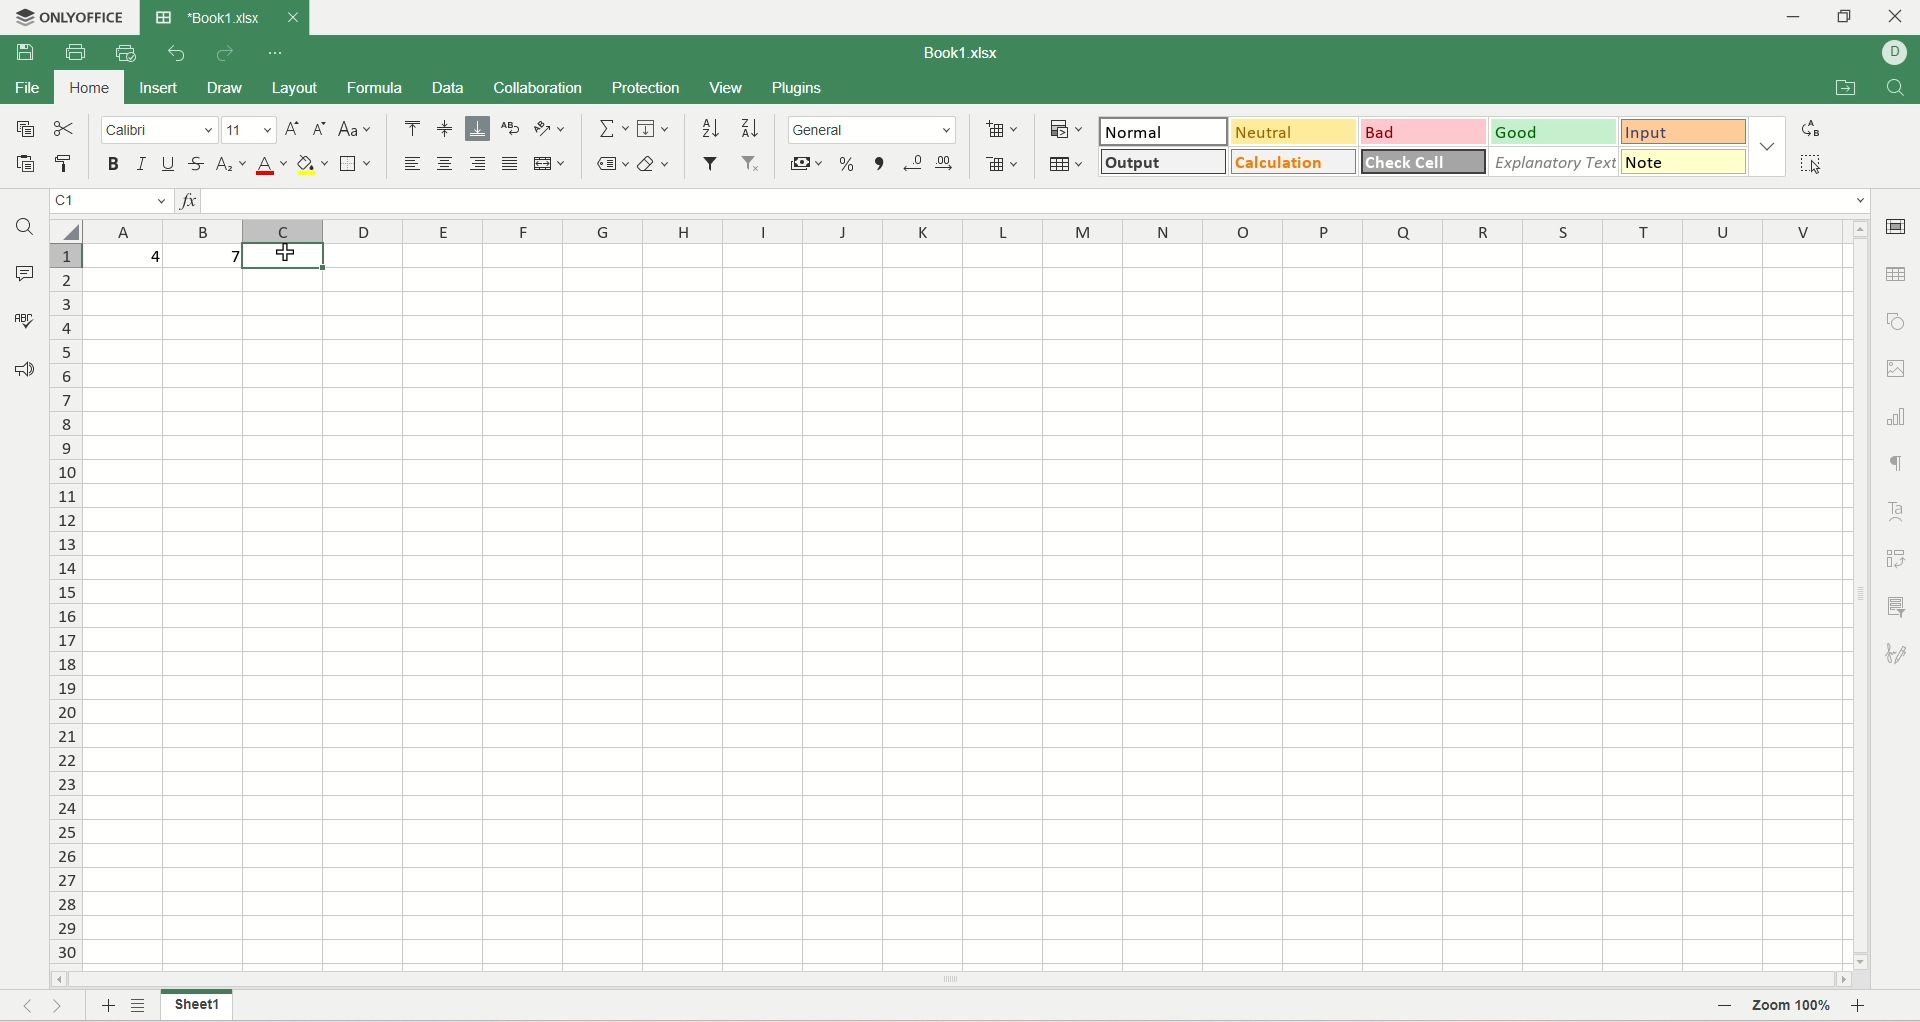  I want to click on replace, so click(1810, 129).